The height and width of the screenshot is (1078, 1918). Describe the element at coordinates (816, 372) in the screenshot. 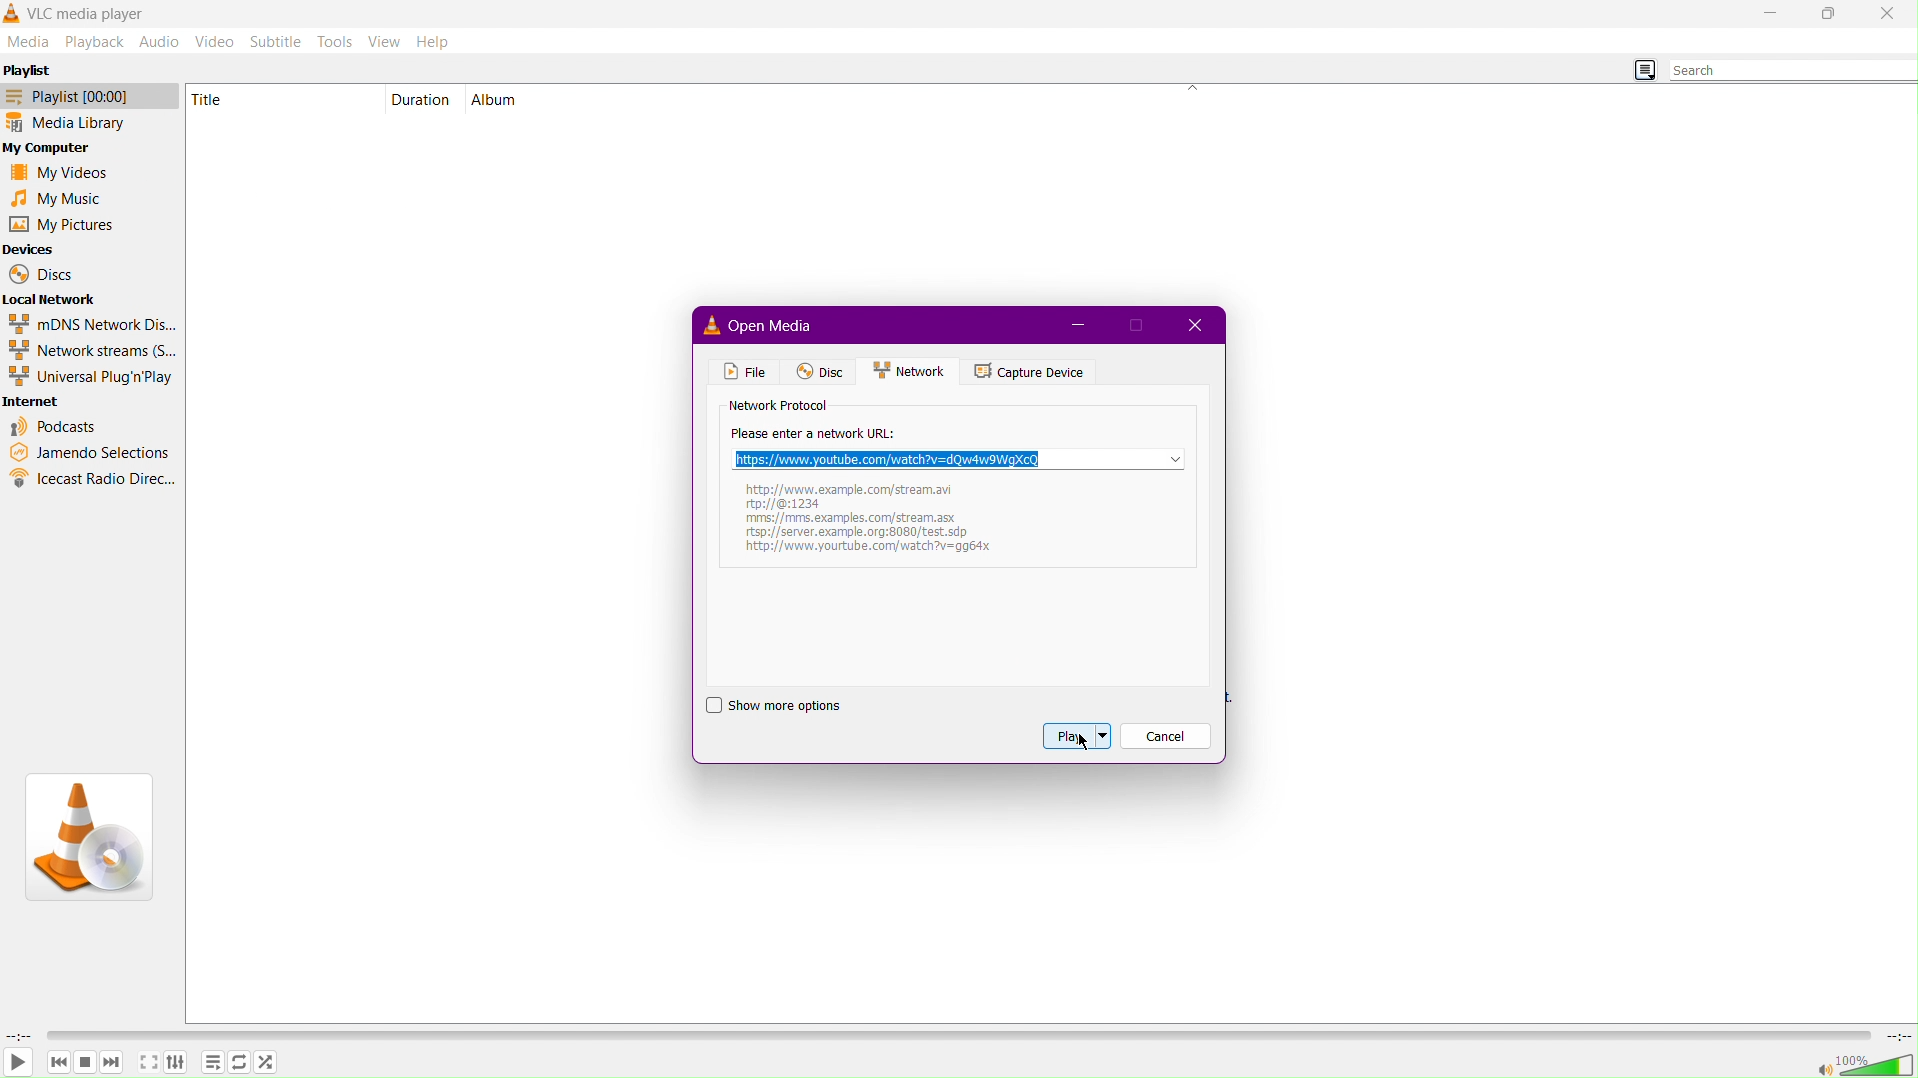

I see `Disc` at that location.